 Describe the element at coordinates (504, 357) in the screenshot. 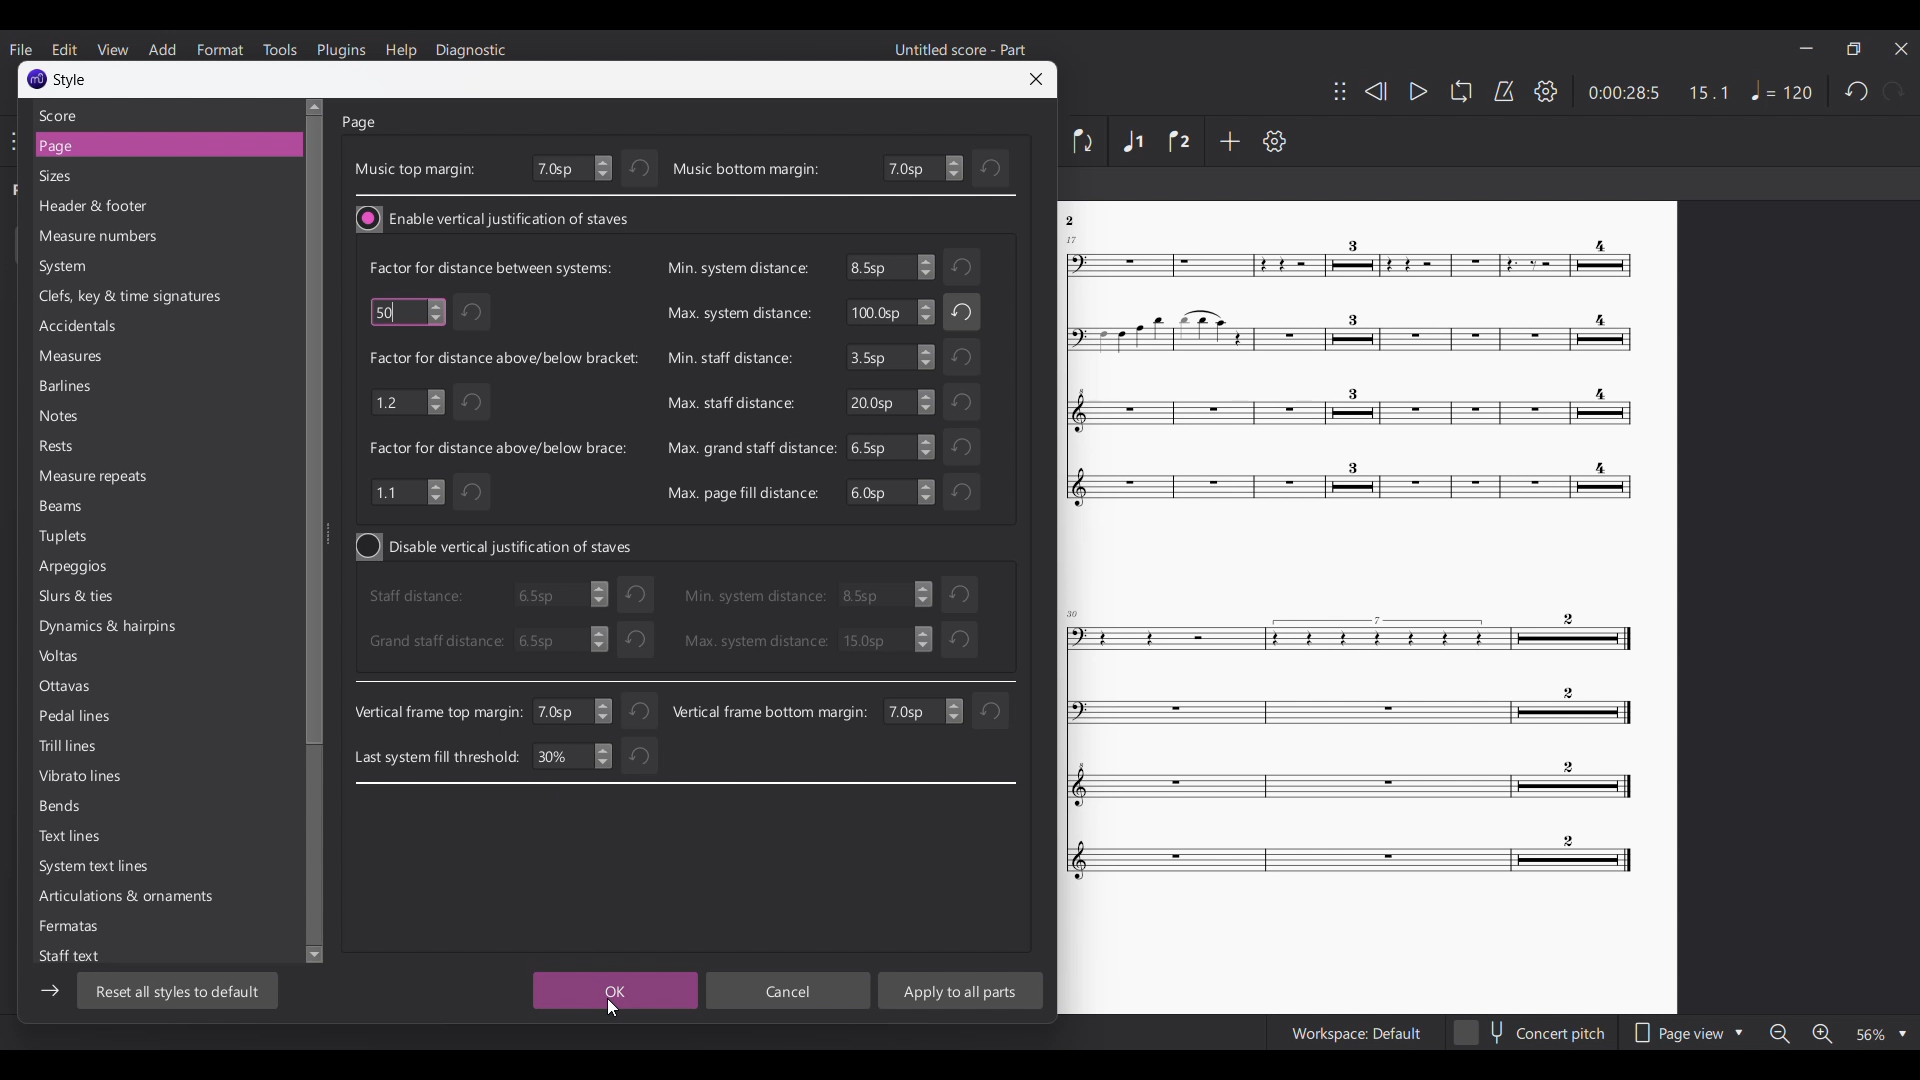

I see `Indicates factor for distance above/below bracket` at that location.